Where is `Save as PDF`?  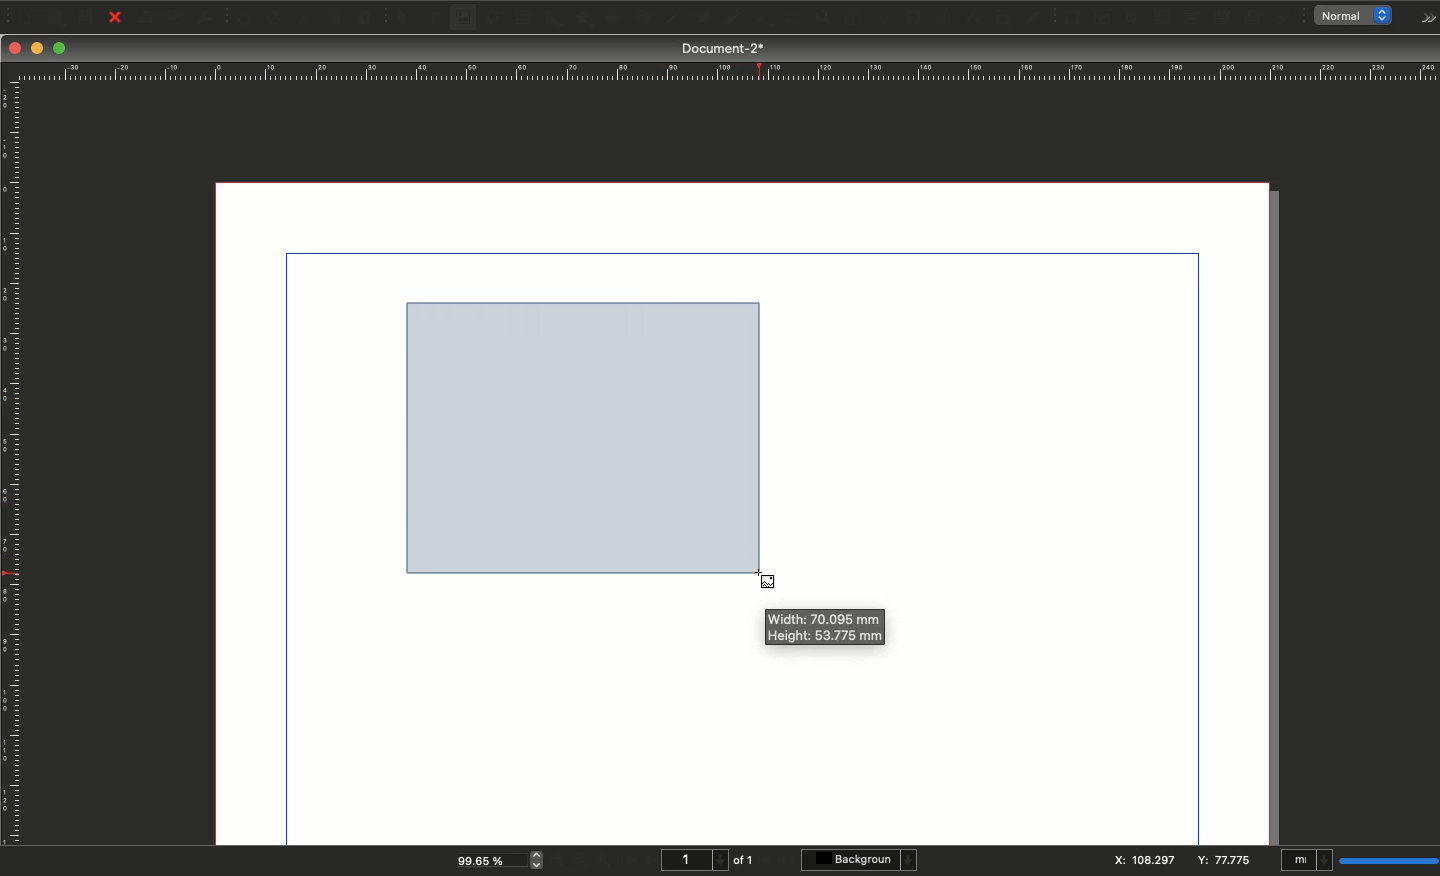
Save as PDF is located at coordinates (208, 17).